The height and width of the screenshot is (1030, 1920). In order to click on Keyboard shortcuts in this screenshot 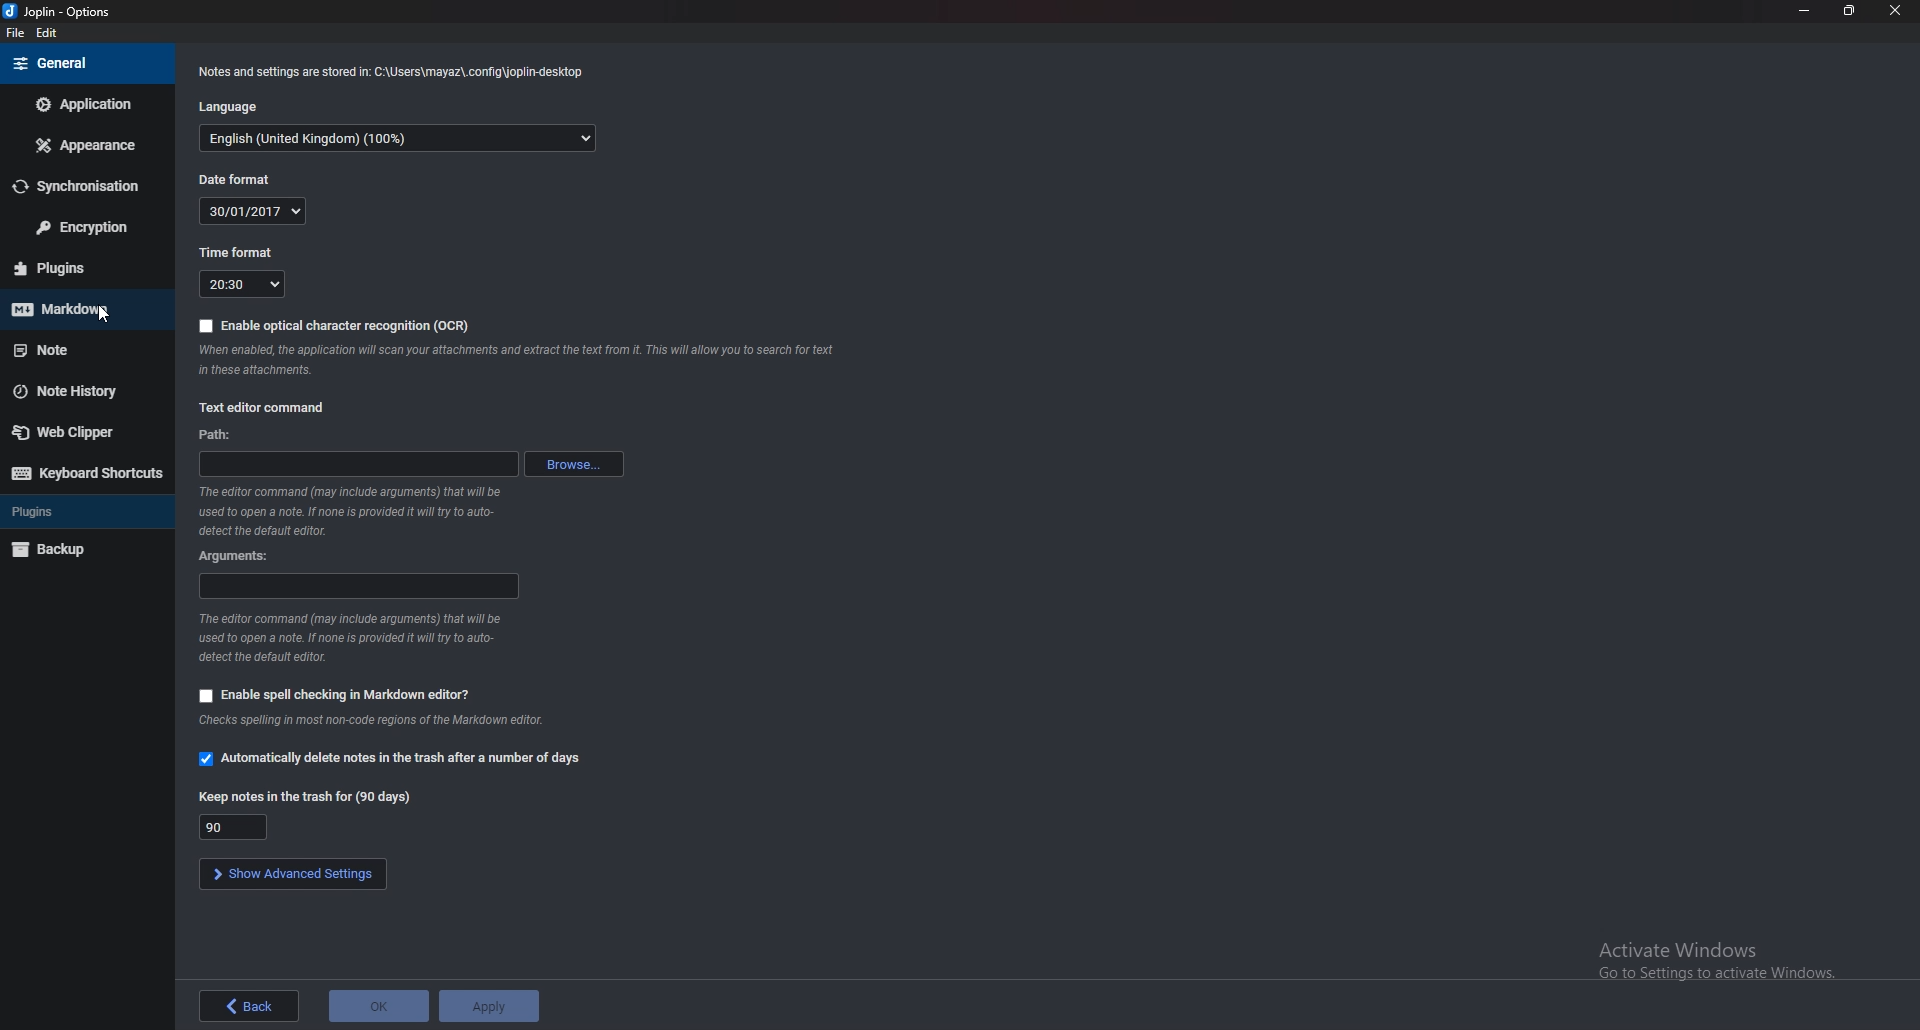, I will do `click(85, 473)`.